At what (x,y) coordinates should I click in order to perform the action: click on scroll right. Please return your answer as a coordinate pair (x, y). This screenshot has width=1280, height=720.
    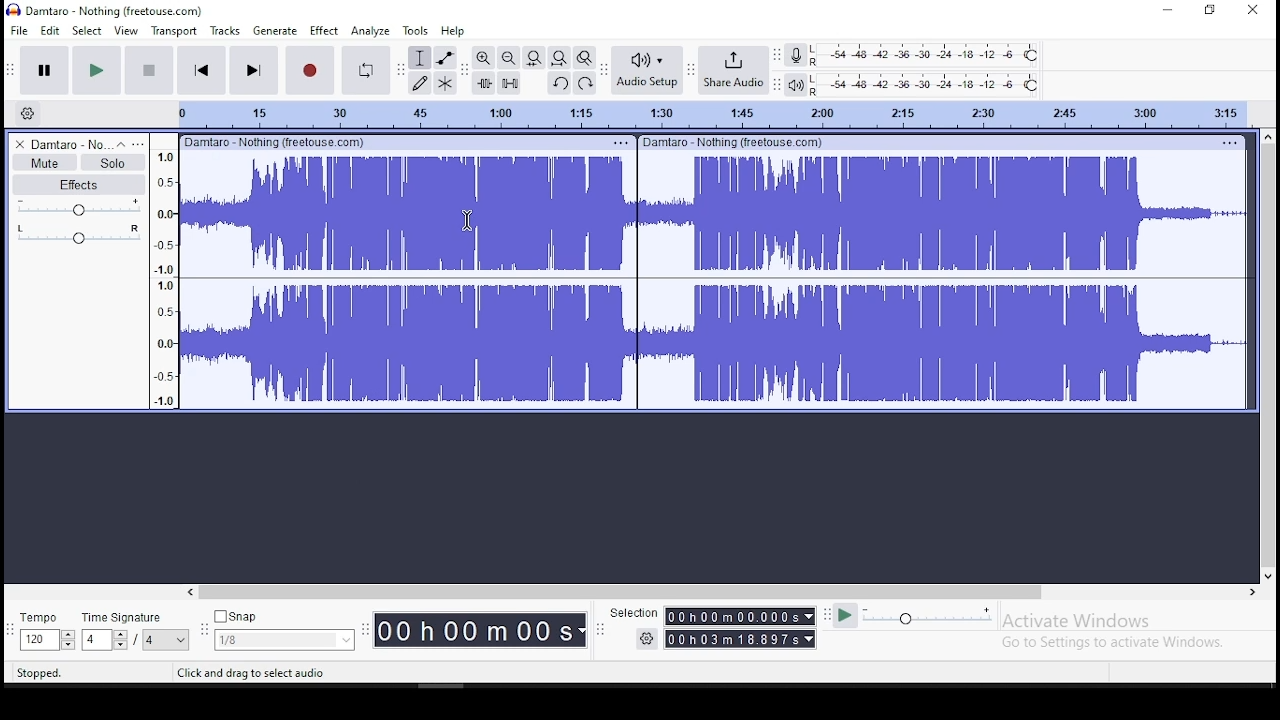
    Looking at the image, I should click on (1251, 592).